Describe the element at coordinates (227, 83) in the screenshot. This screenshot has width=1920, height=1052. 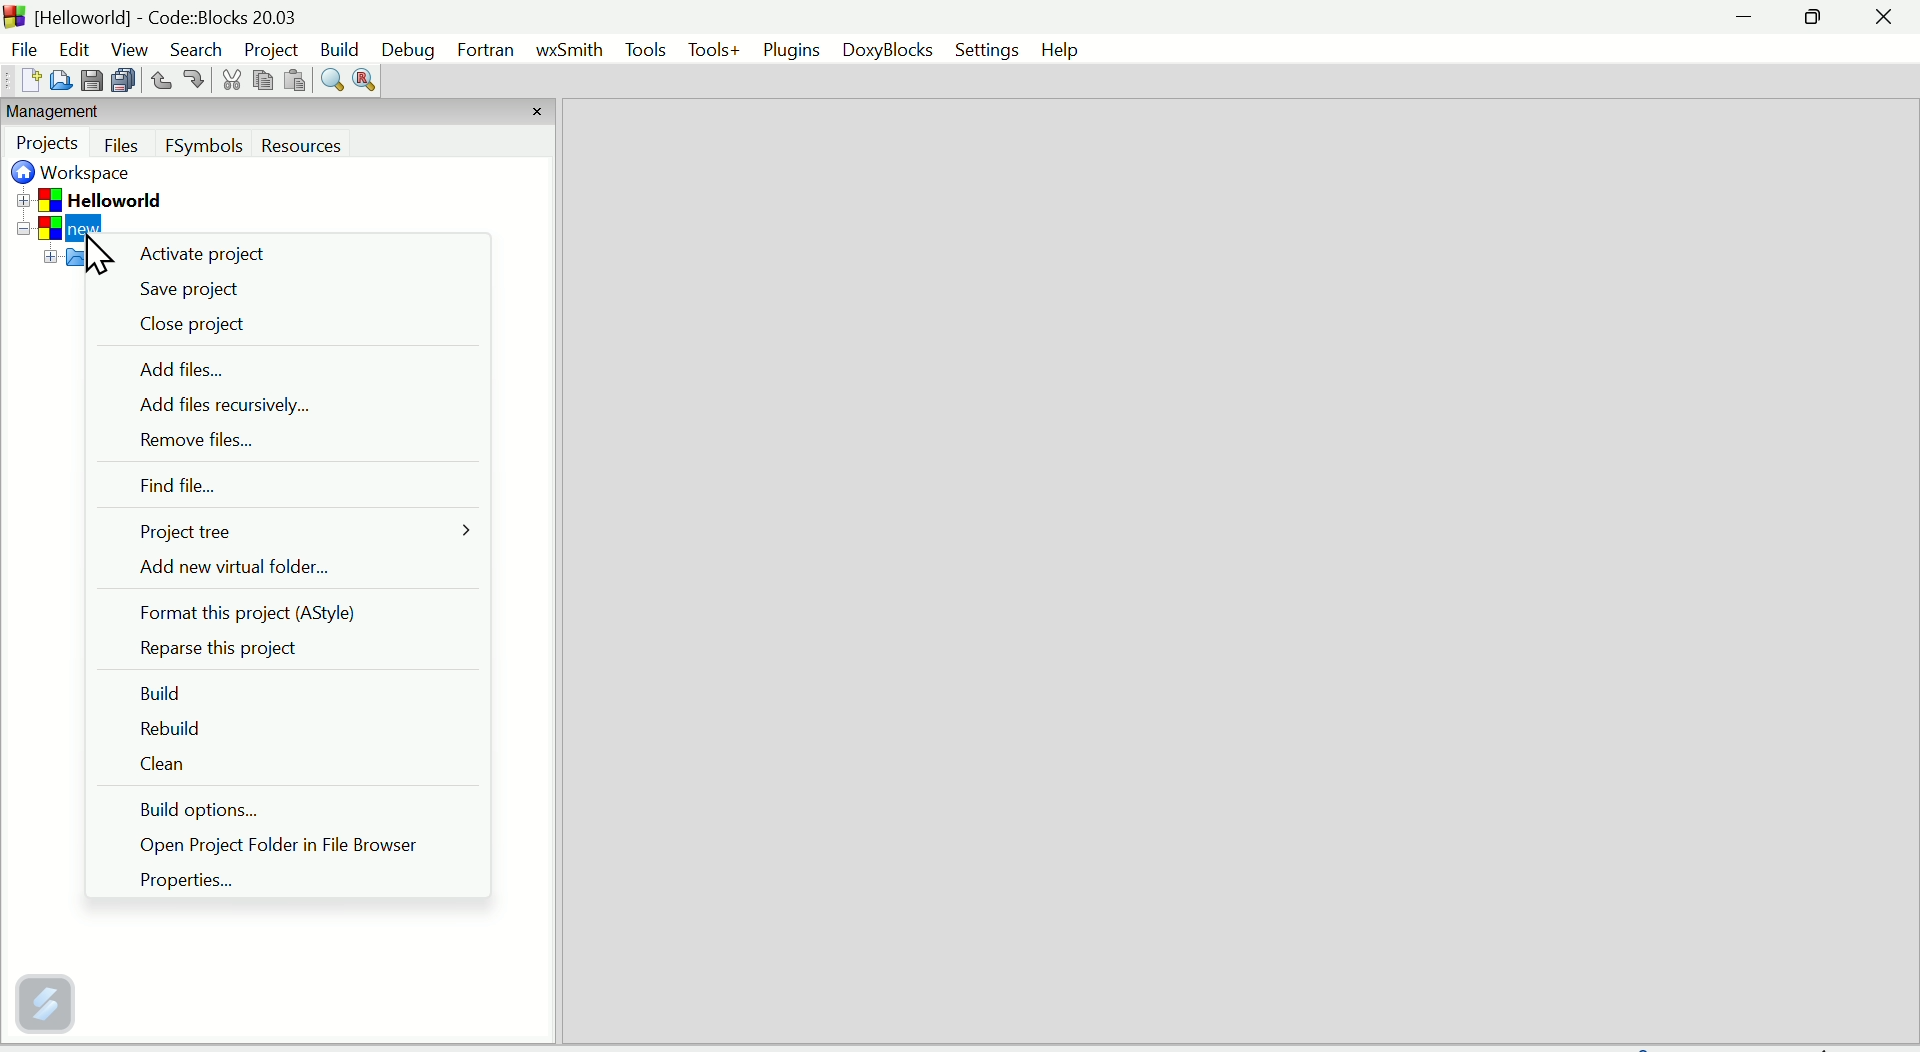
I see `Cut` at that location.